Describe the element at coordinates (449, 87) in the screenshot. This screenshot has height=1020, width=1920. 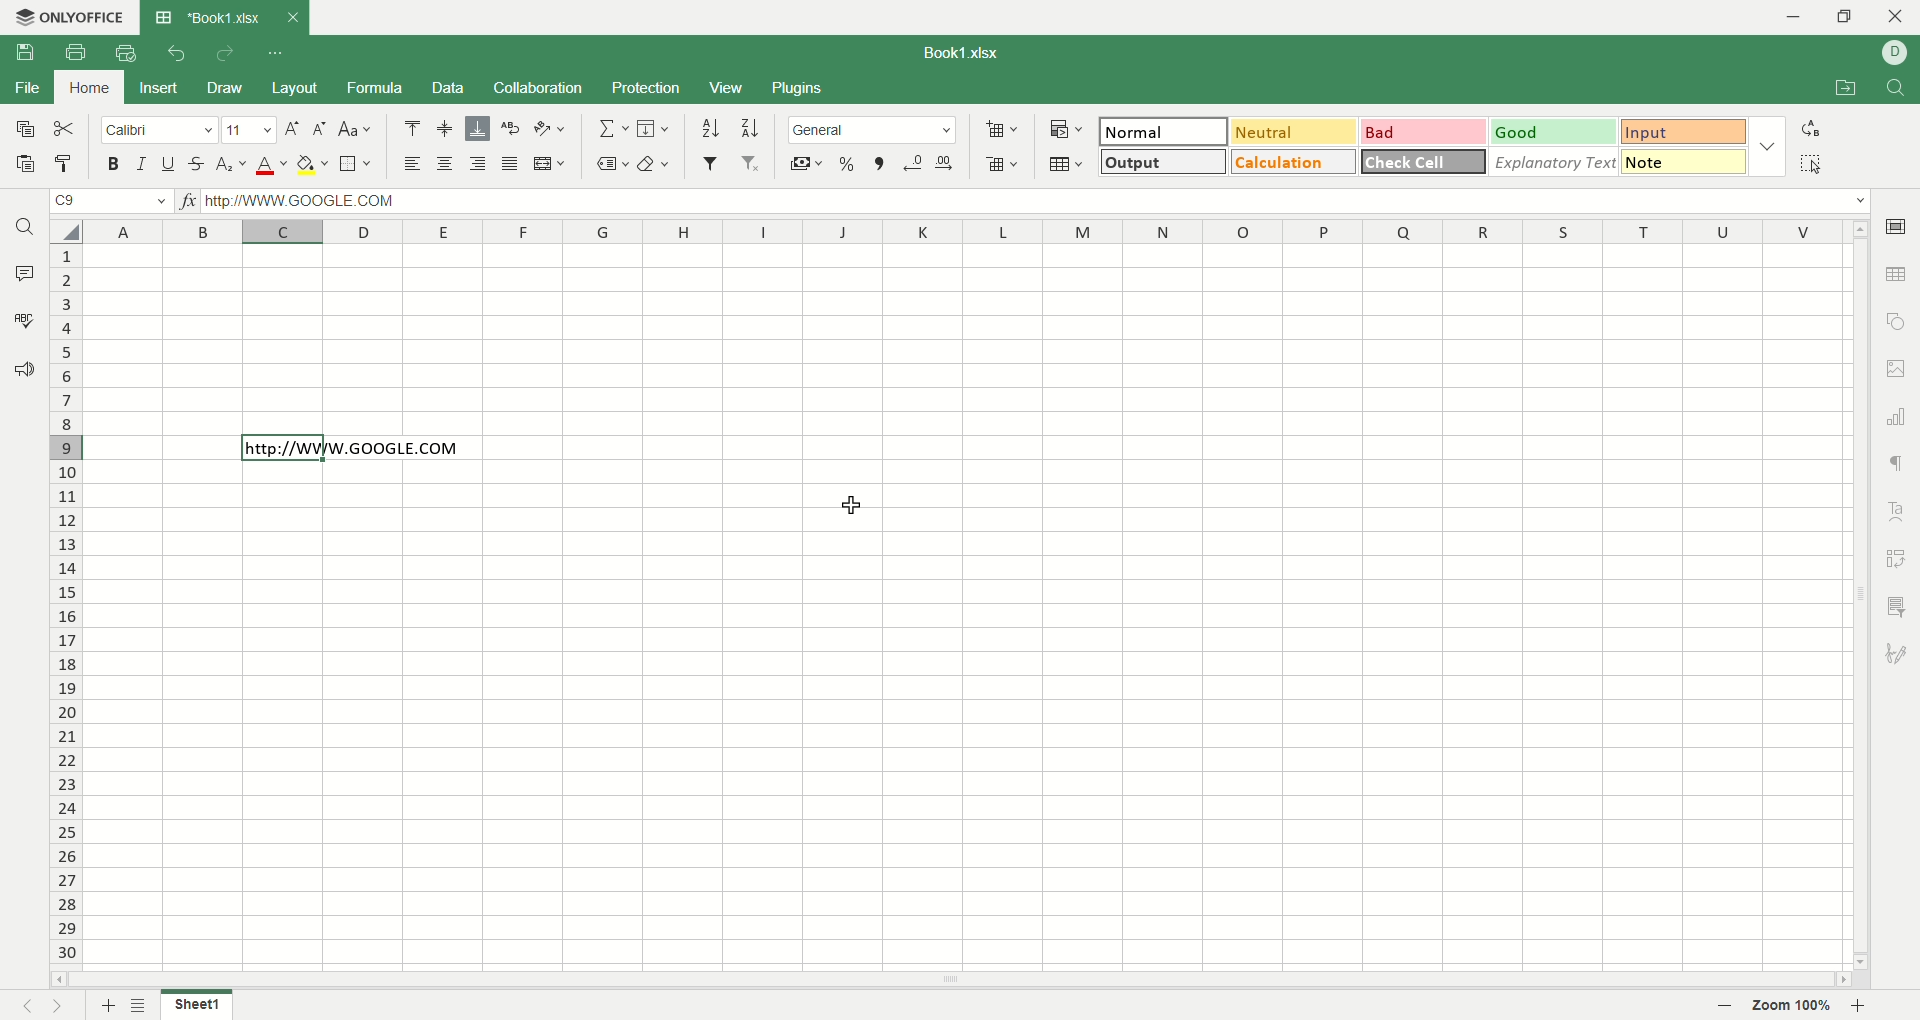
I see `data` at that location.